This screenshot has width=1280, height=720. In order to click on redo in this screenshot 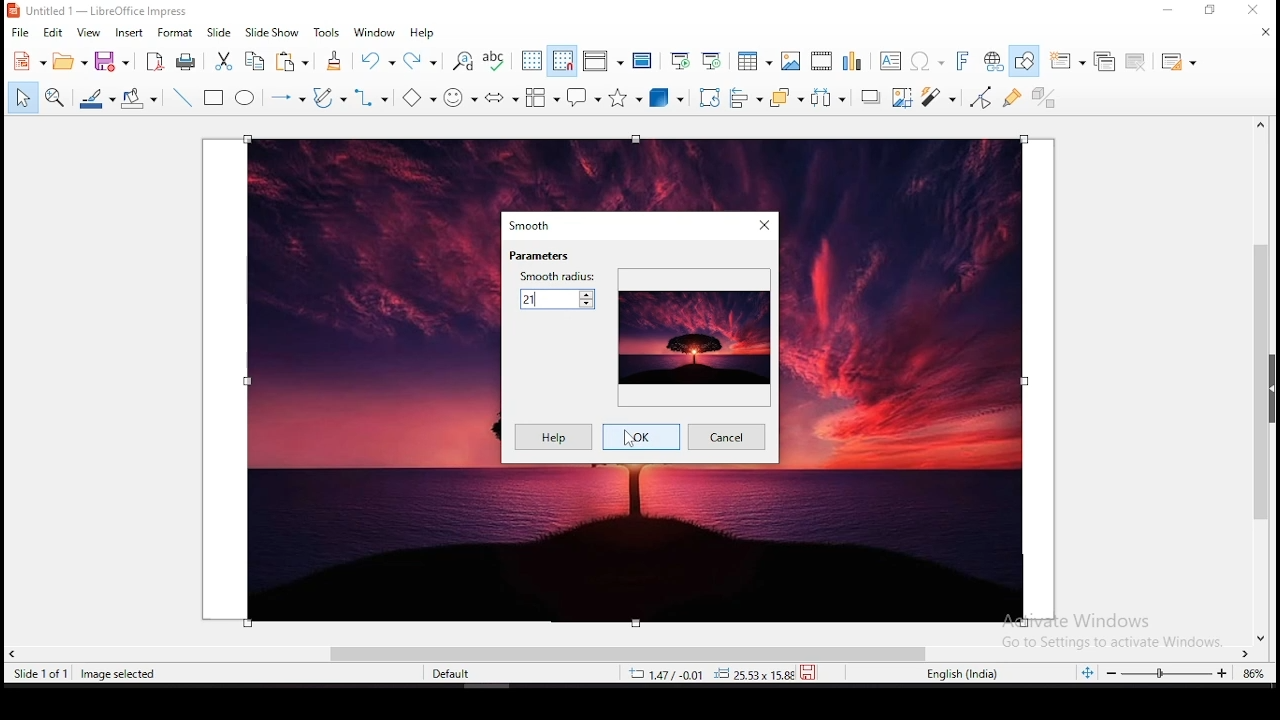, I will do `click(421, 59)`.